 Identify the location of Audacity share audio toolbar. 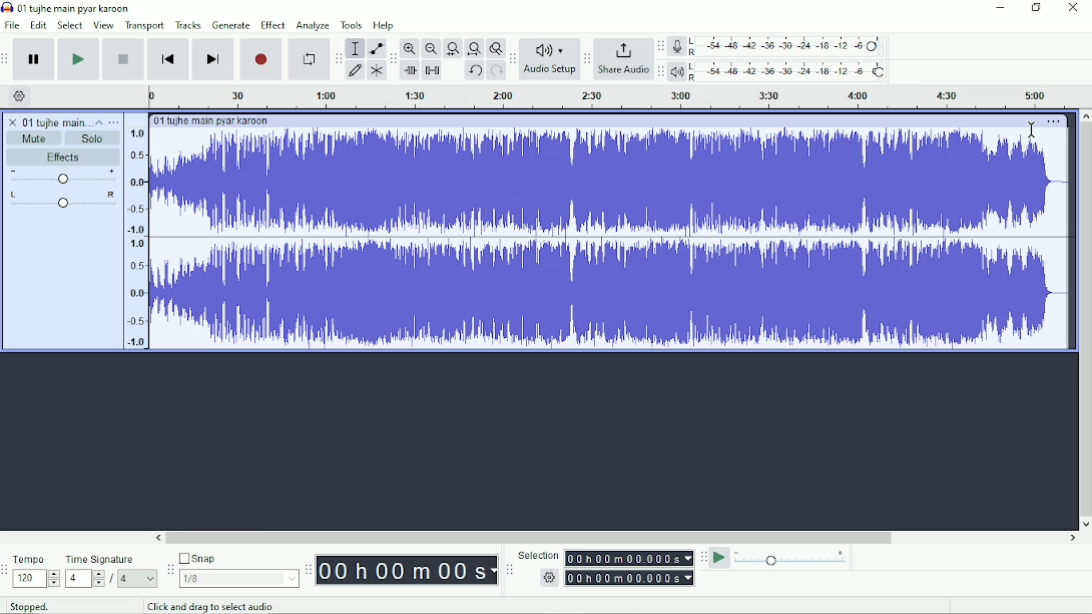
(588, 58).